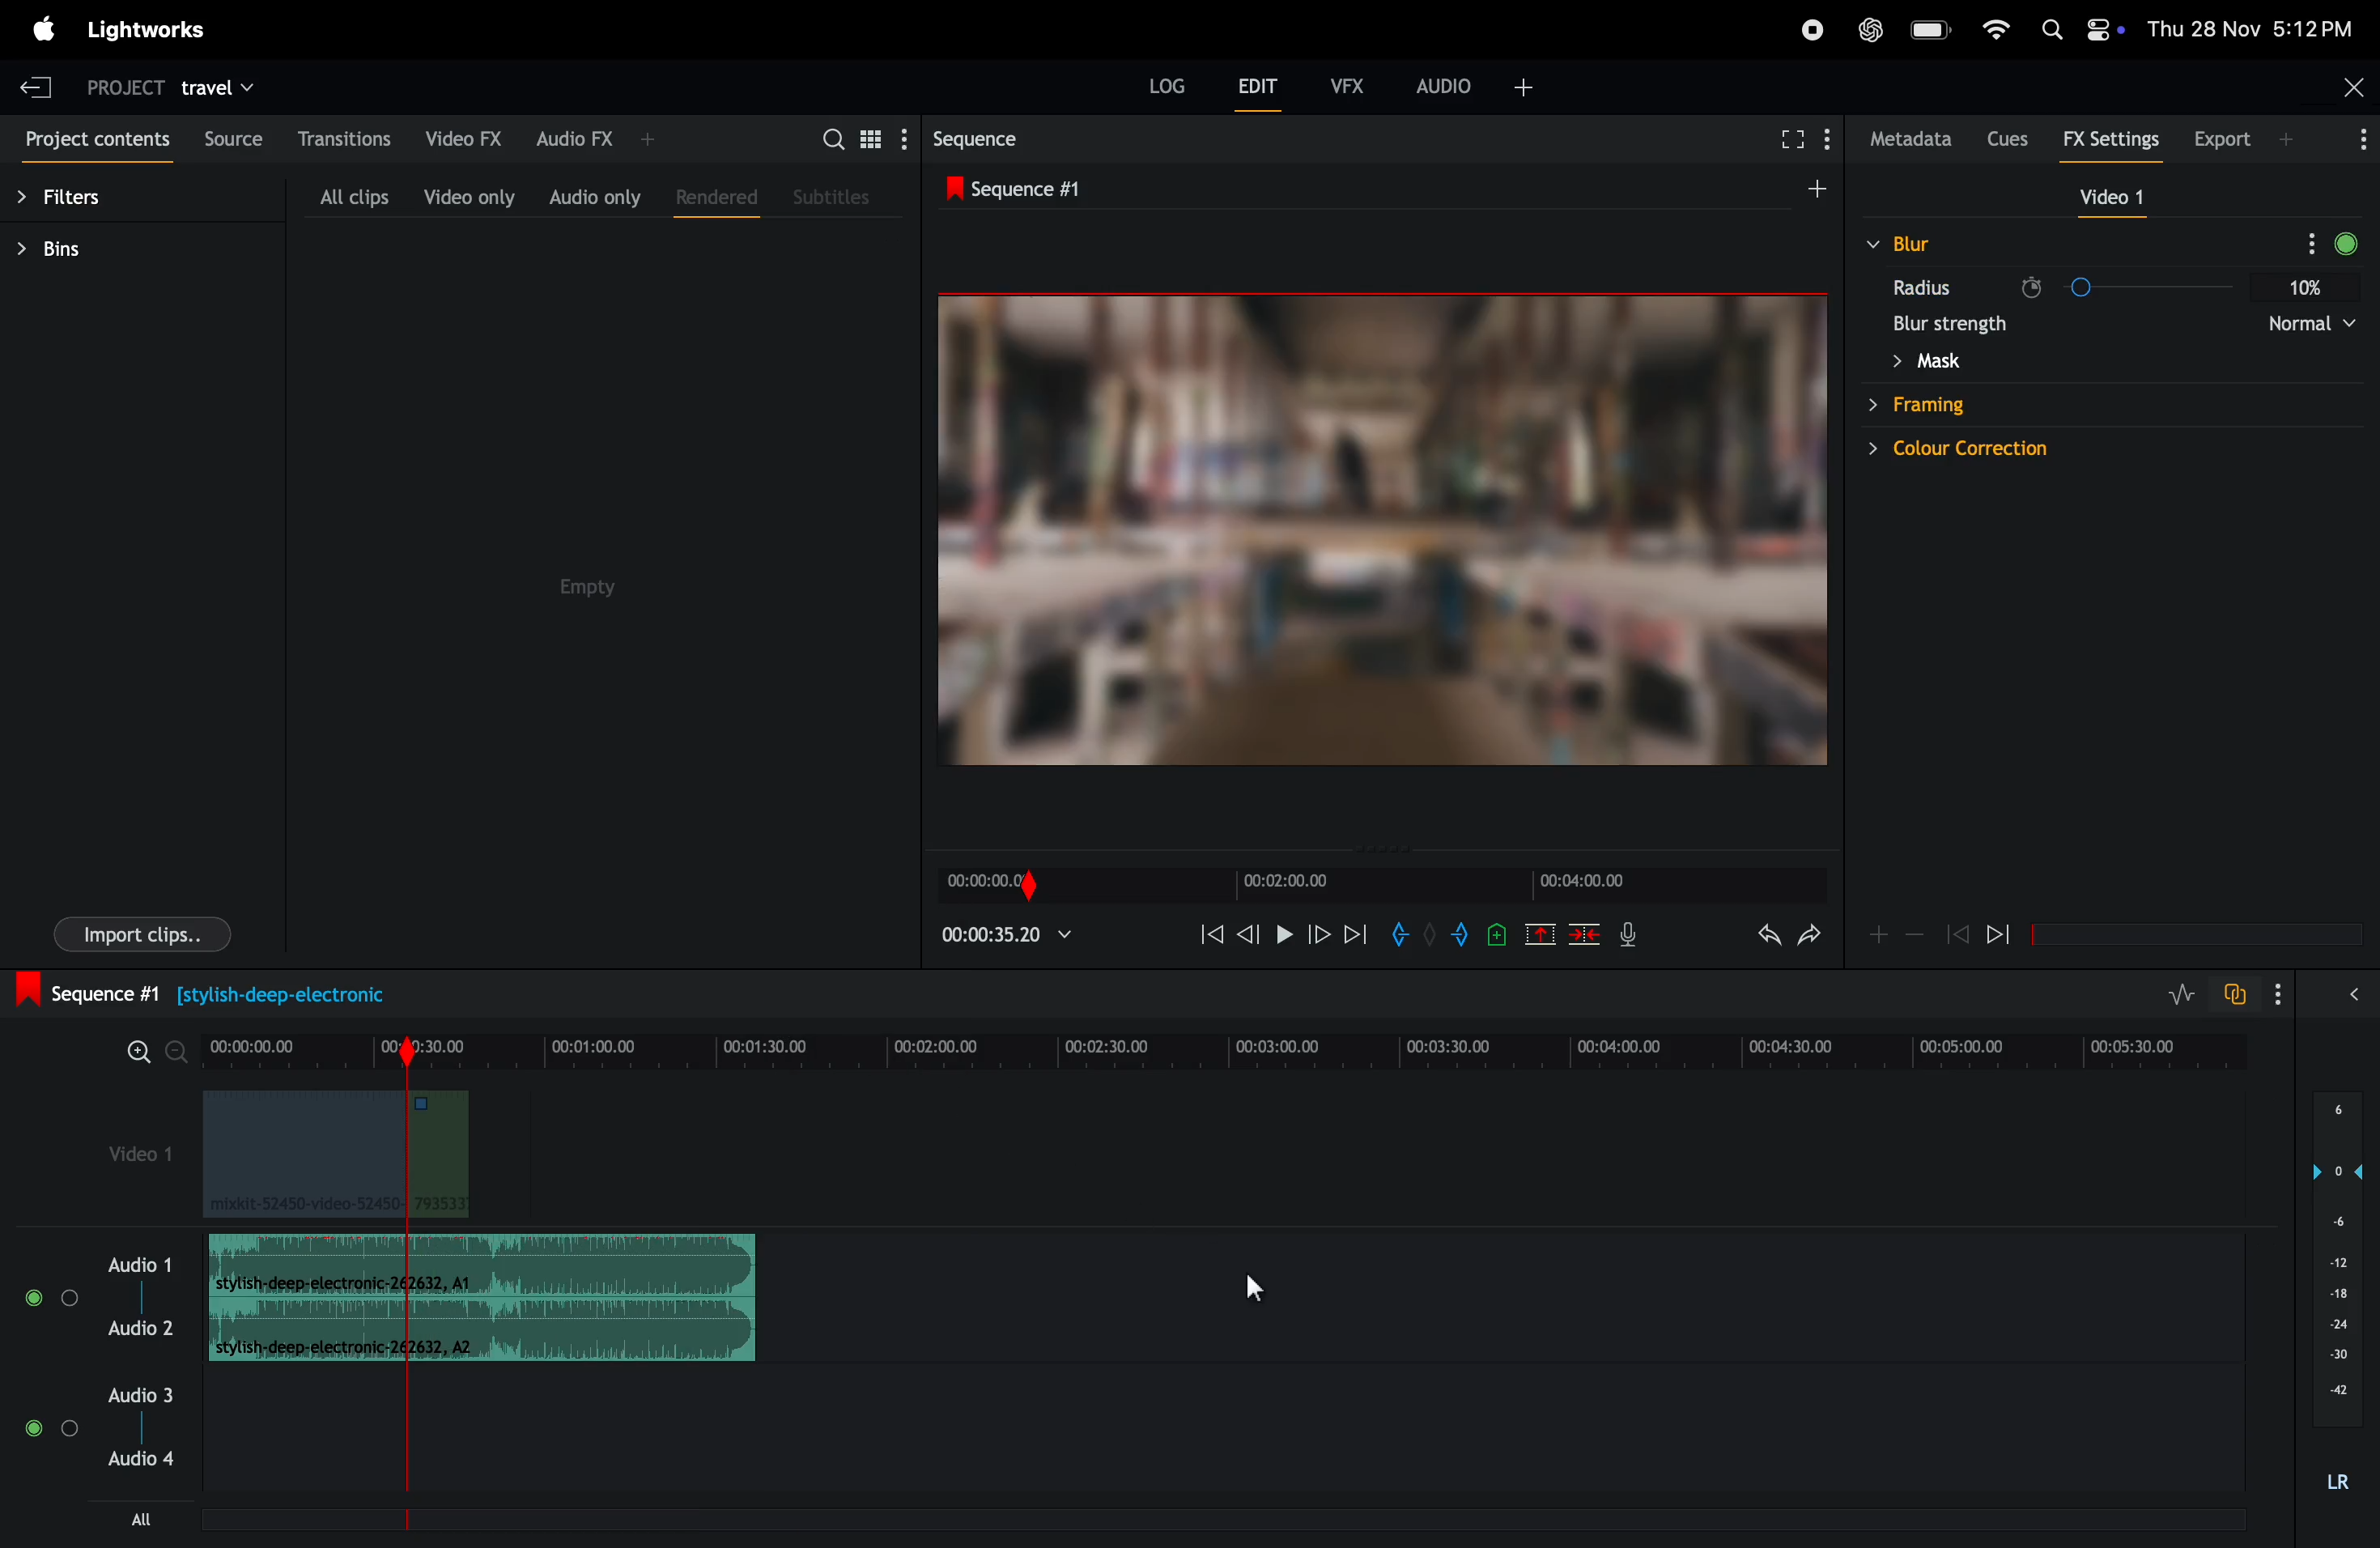 The width and height of the screenshot is (2380, 1548). What do you see at coordinates (99, 254) in the screenshot?
I see `bins` at bounding box center [99, 254].